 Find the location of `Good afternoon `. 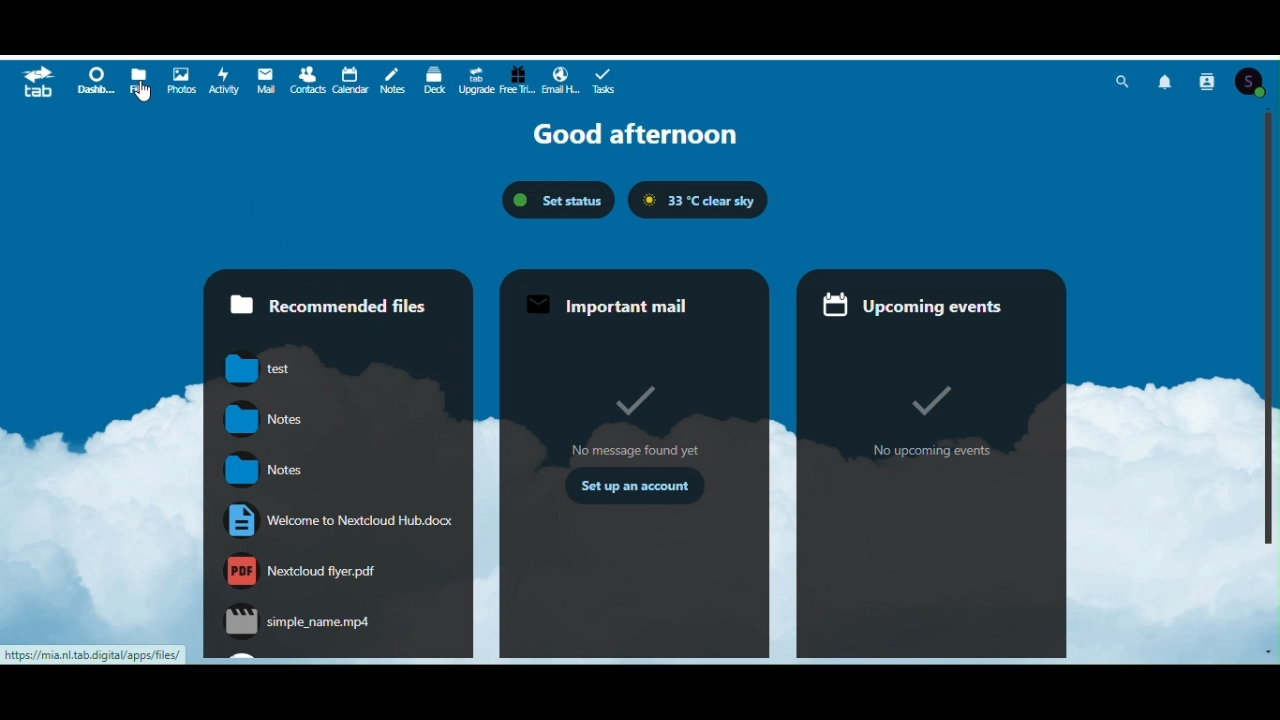

Good afternoon  is located at coordinates (634, 135).